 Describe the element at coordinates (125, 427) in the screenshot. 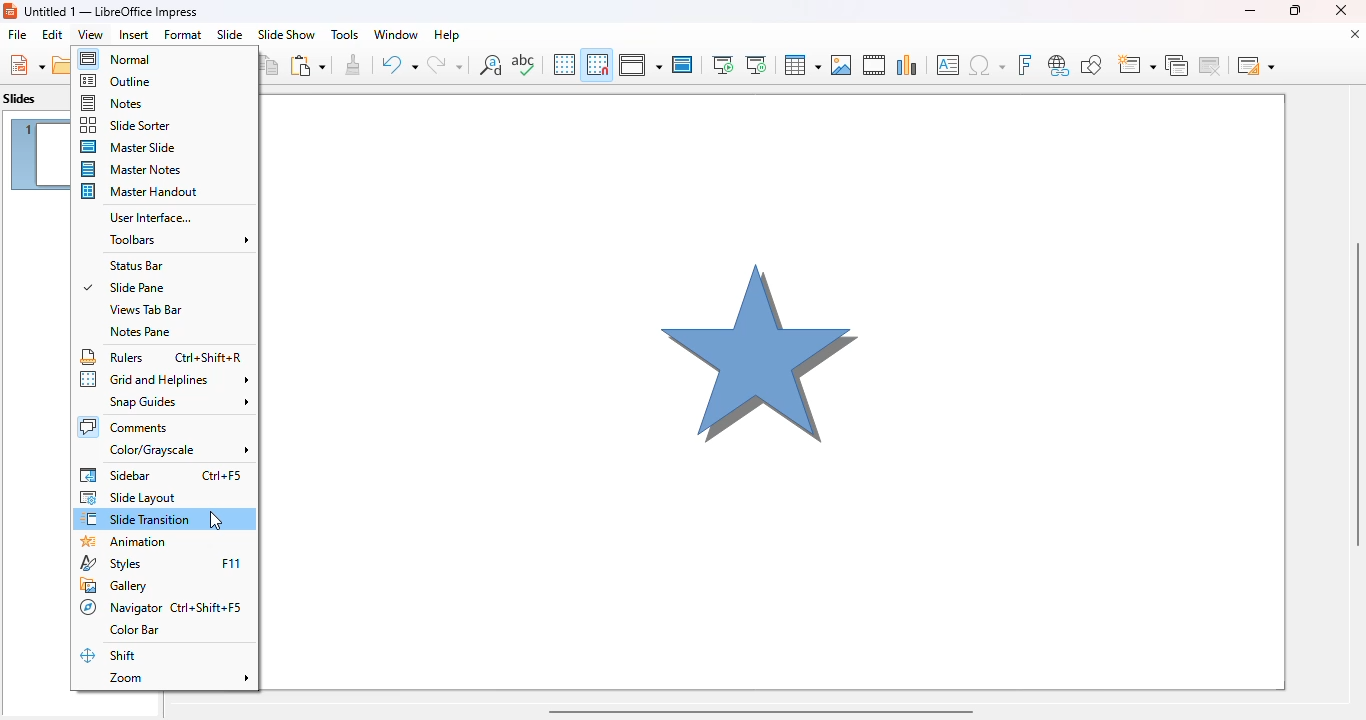

I see `comments` at that location.